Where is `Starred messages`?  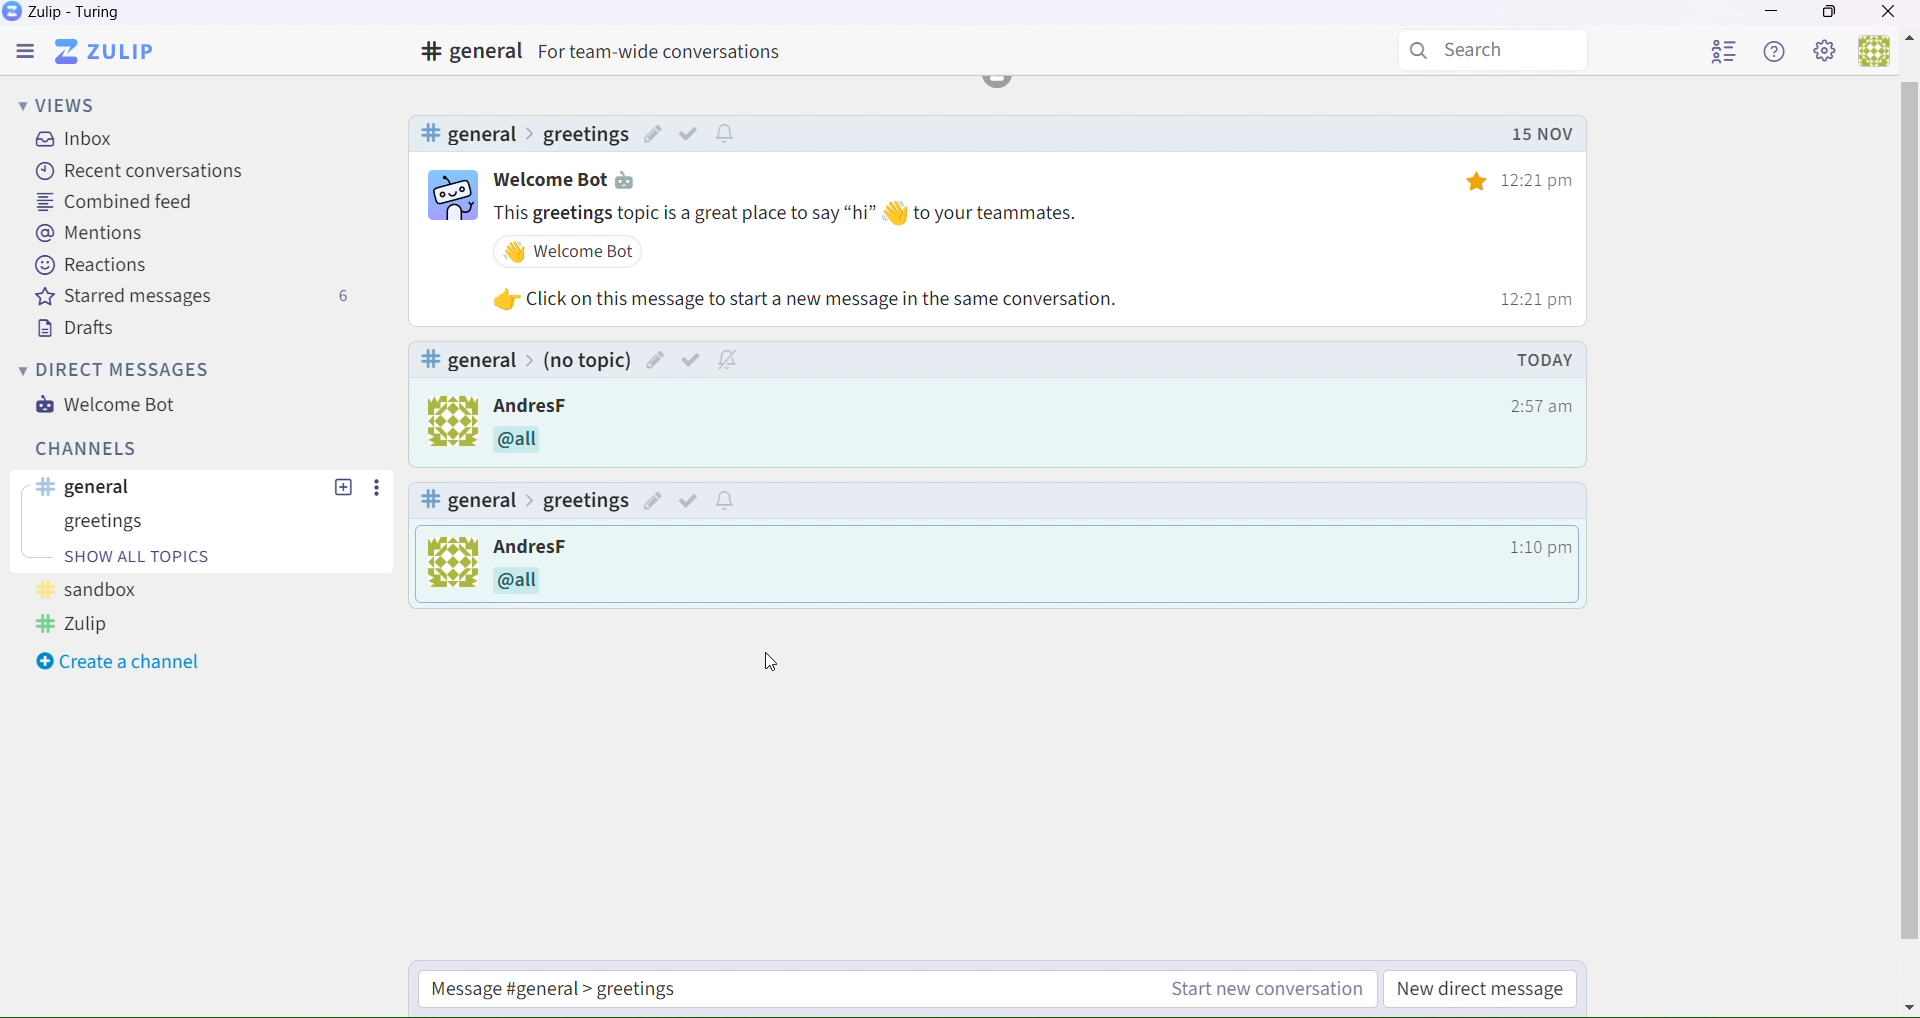 Starred messages is located at coordinates (193, 300).